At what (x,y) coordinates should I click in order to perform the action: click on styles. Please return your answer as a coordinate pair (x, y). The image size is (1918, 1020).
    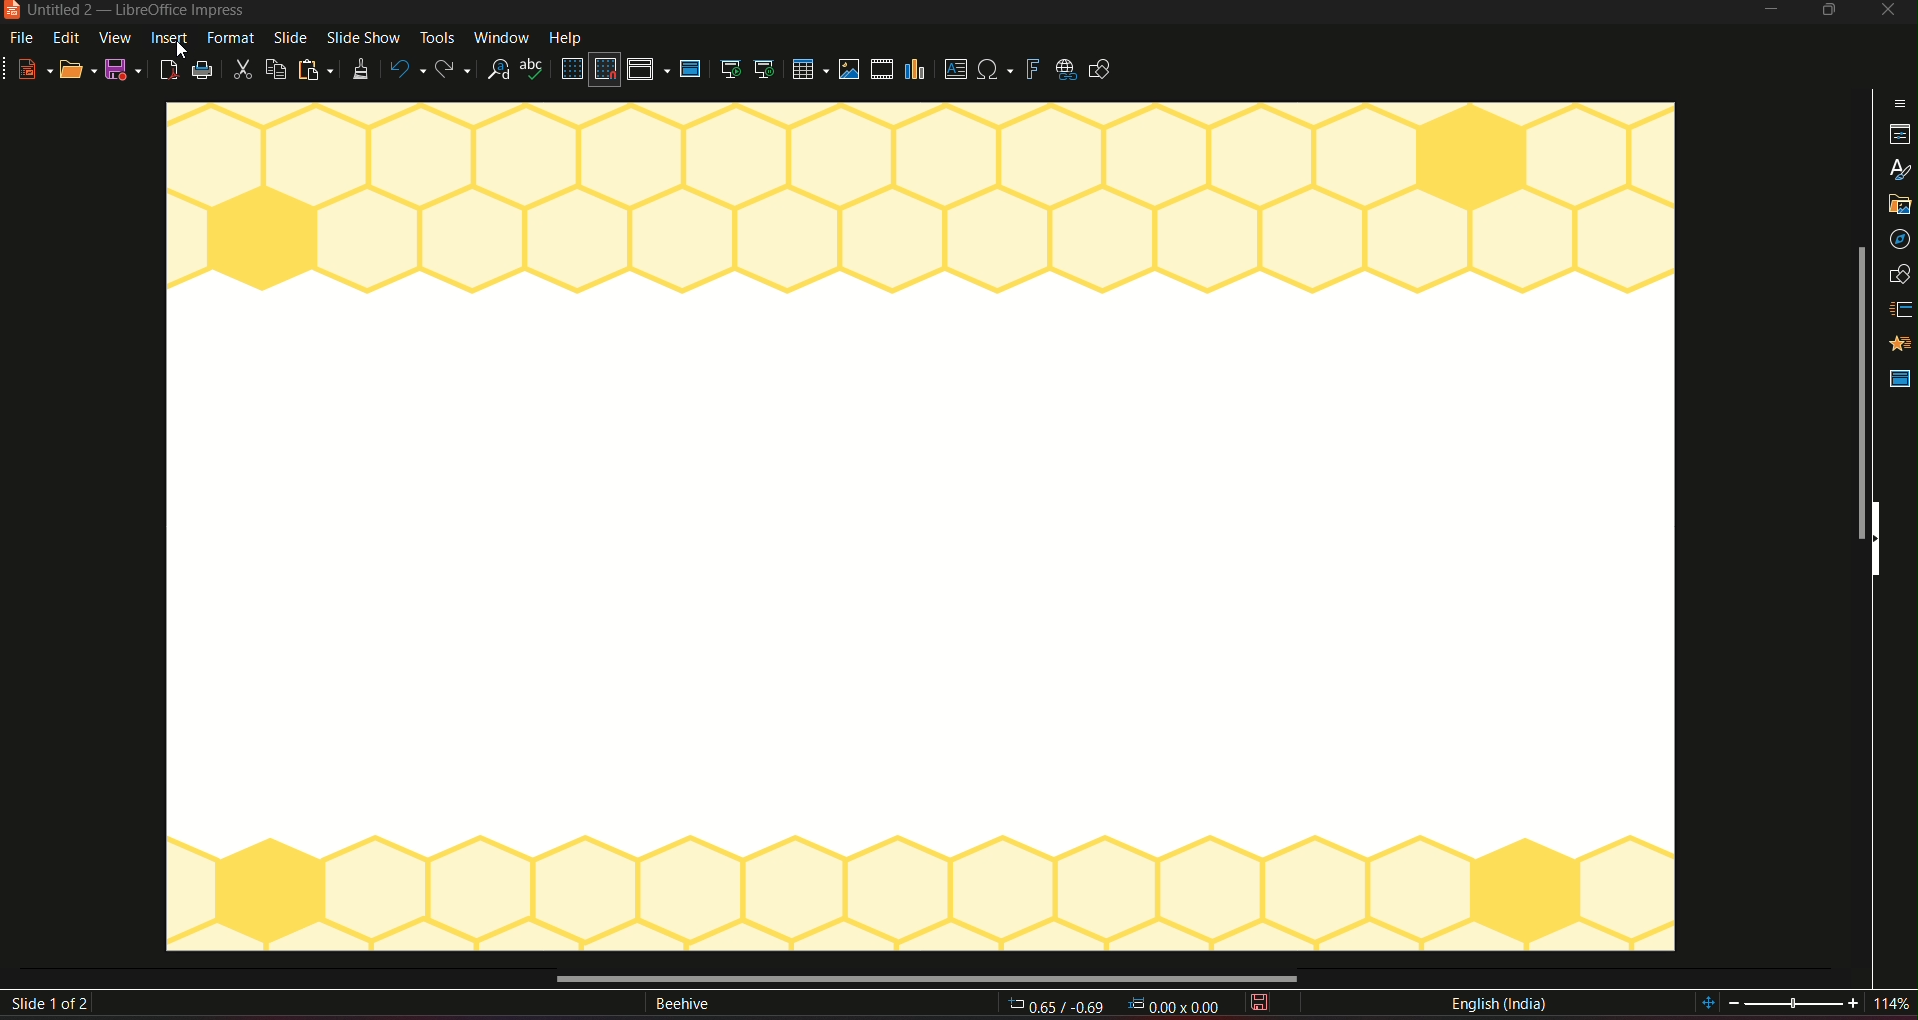
    Looking at the image, I should click on (1898, 170).